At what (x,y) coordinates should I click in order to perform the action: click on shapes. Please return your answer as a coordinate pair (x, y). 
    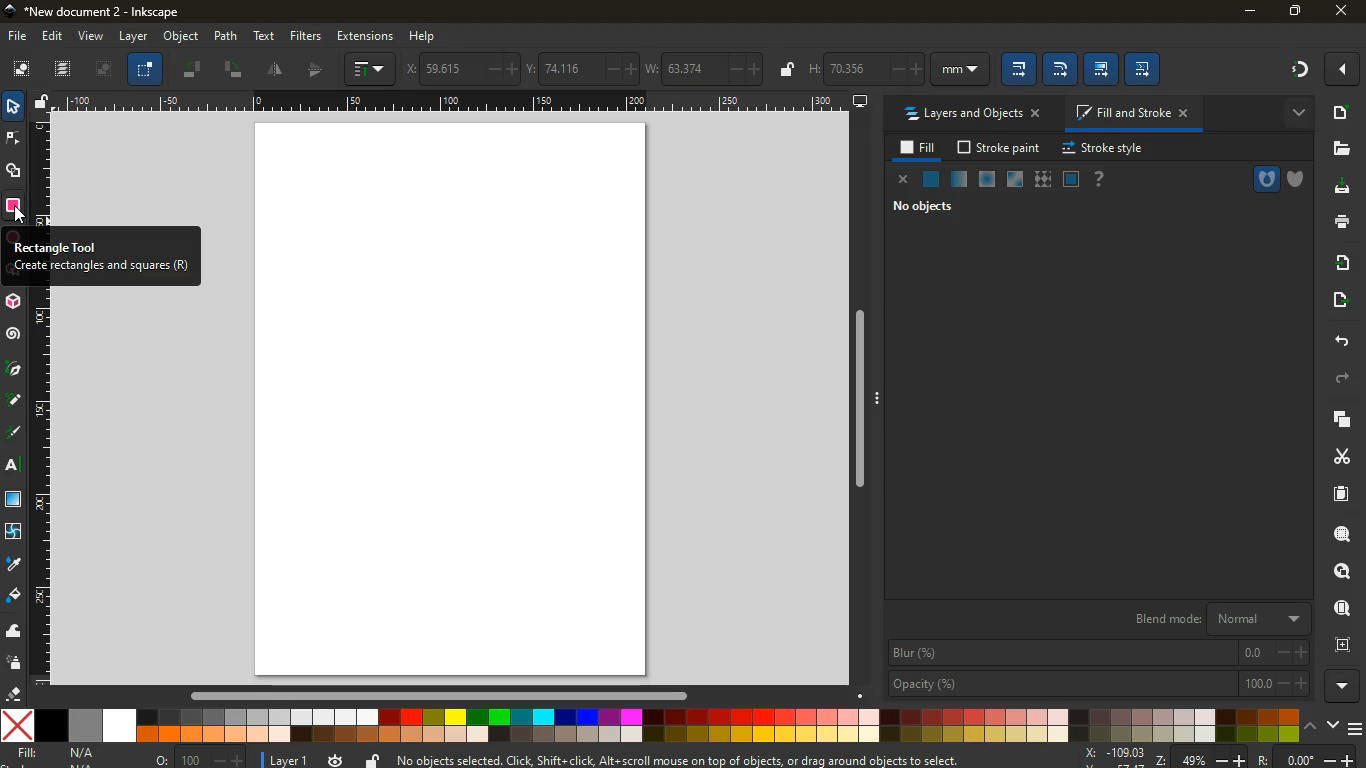
    Looking at the image, I should click on (15, 173).